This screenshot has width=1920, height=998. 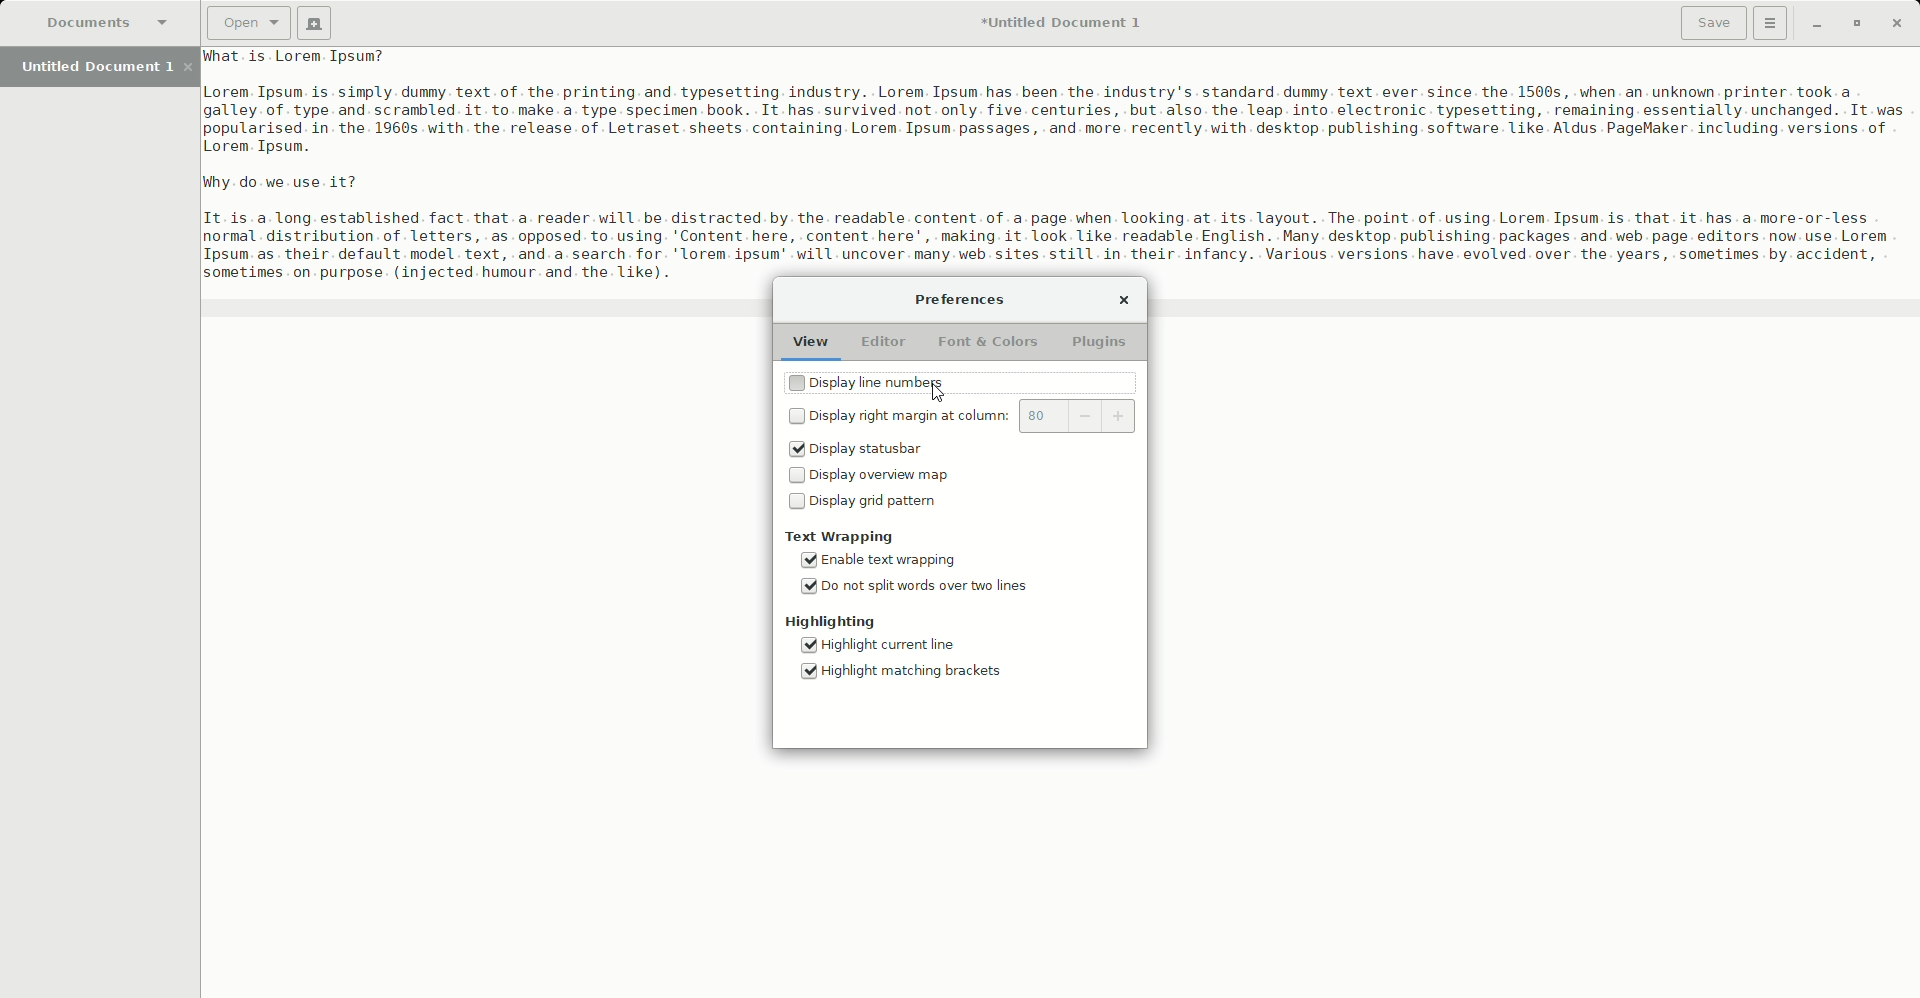 I want to click on Highlight current line, so click(x=903, y=645).